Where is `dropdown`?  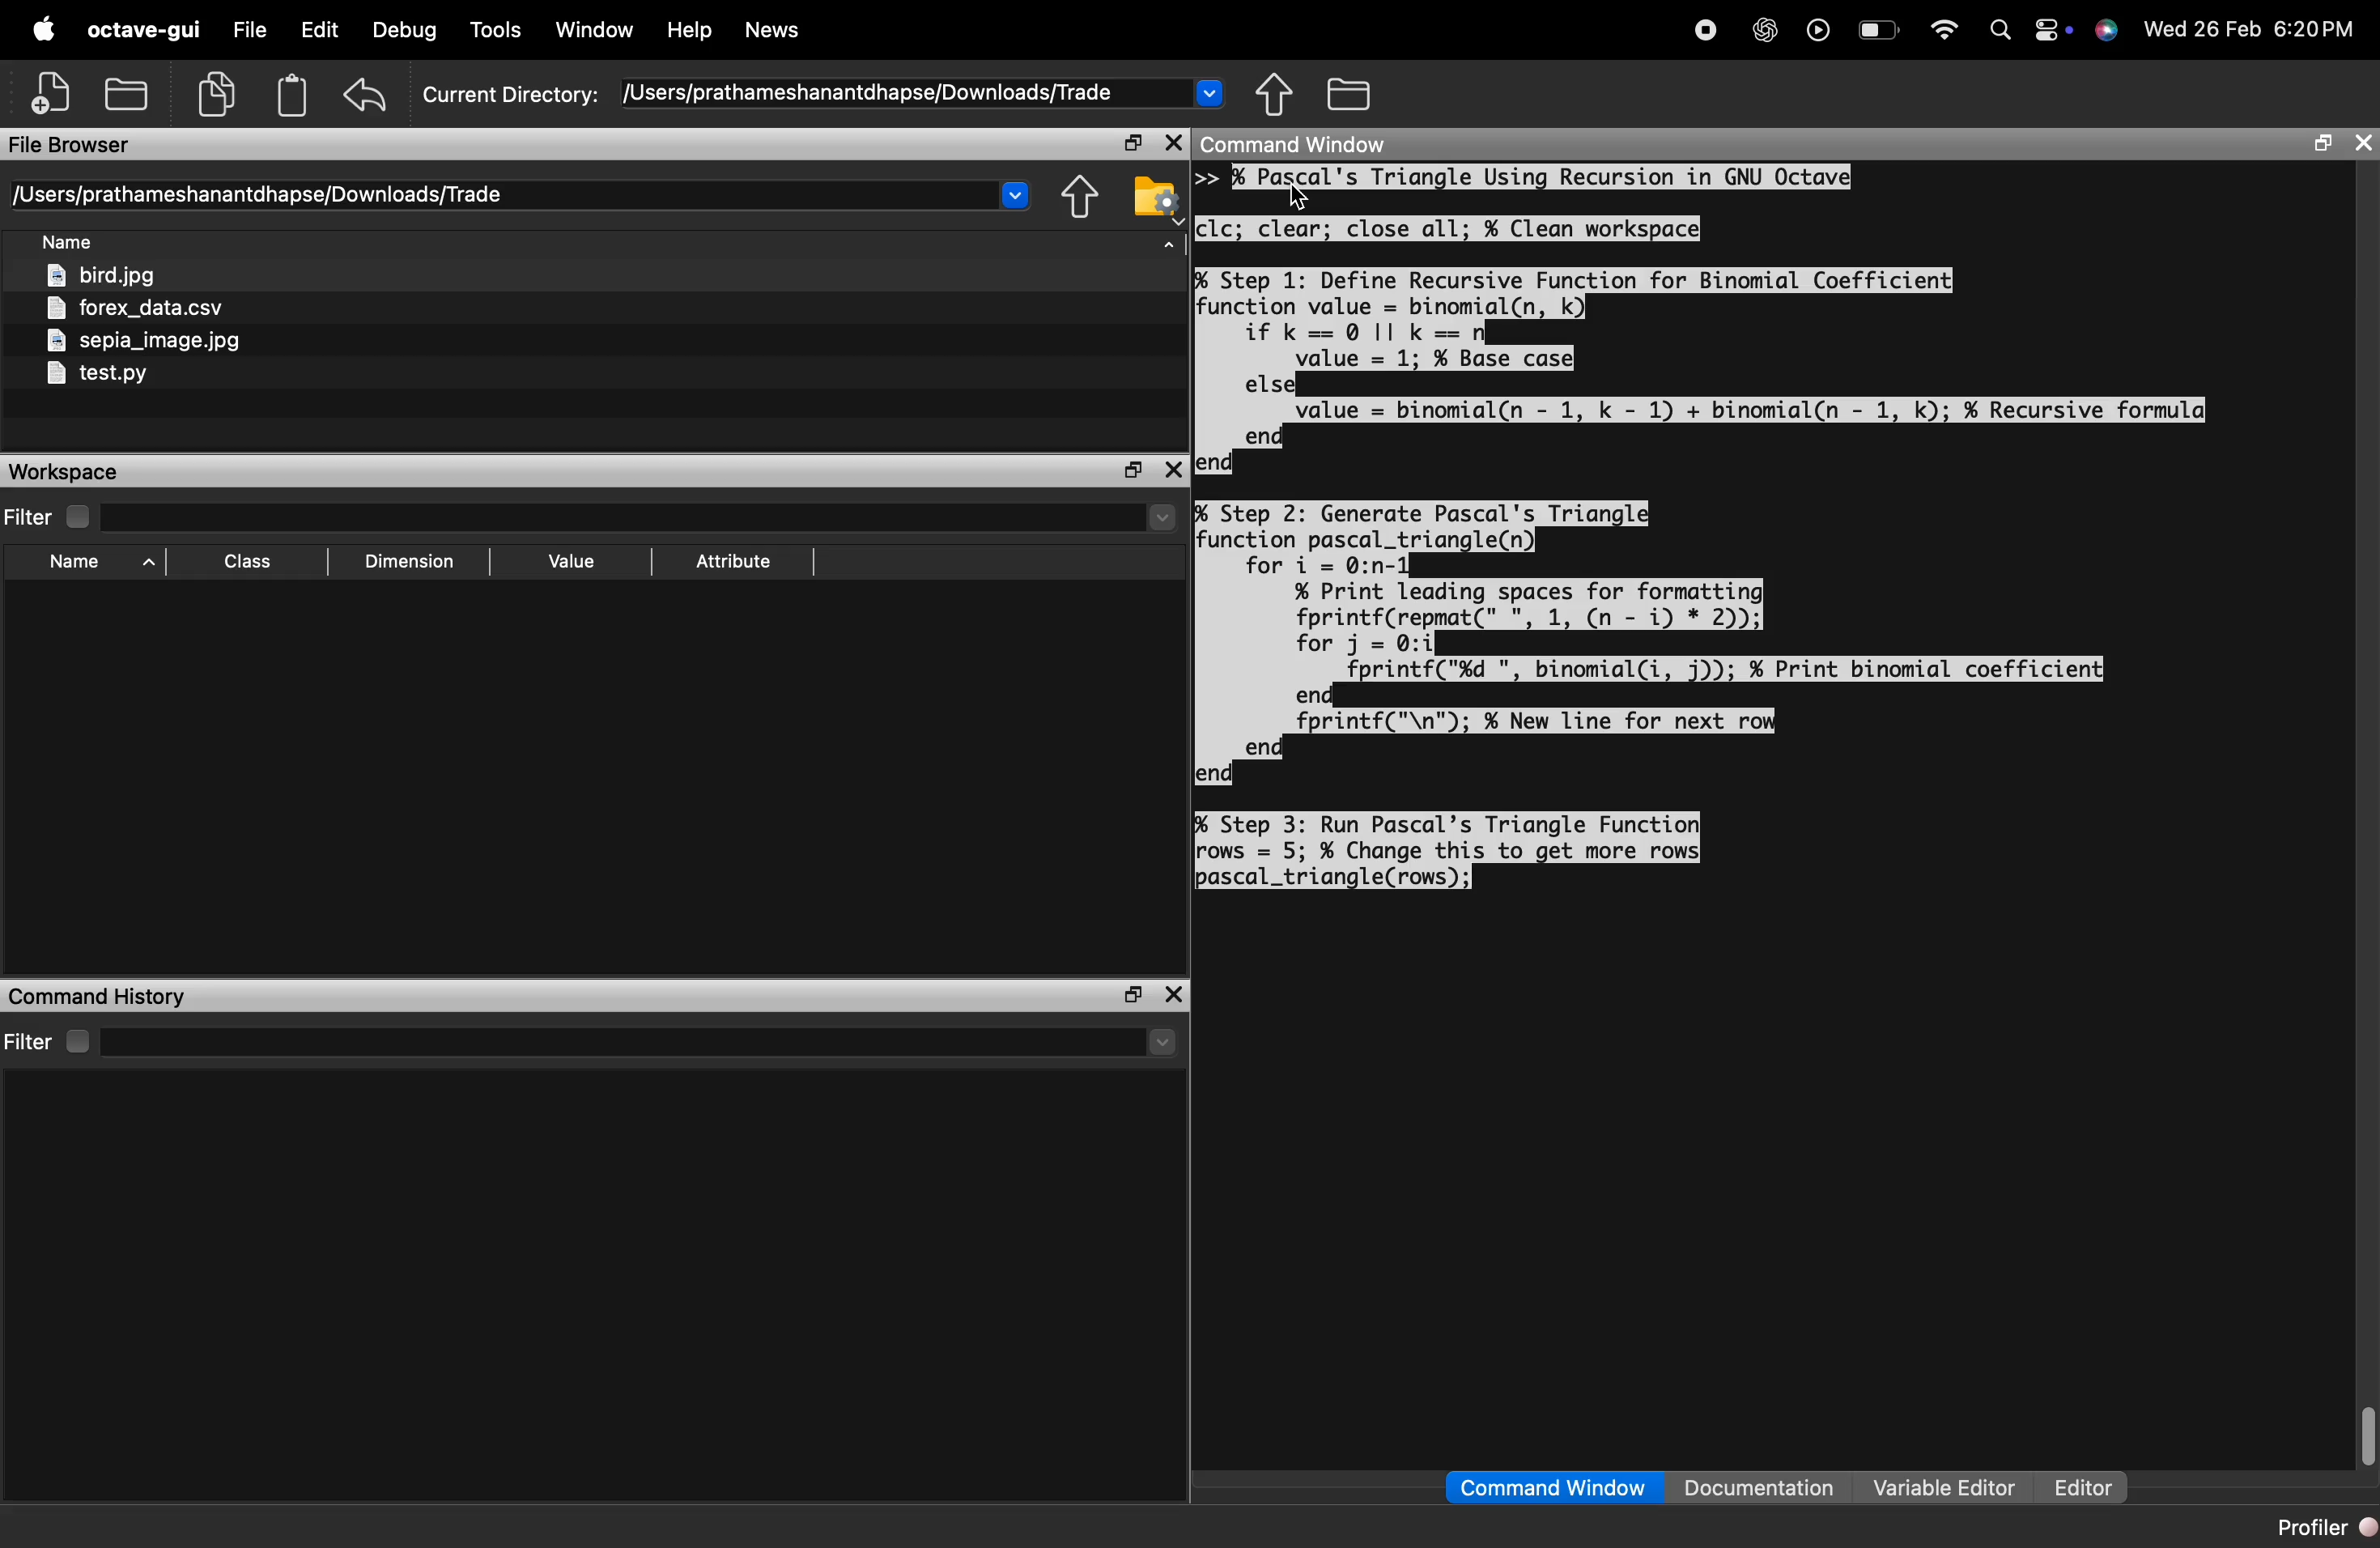
dropdown is located at coordinates (1014, 194).